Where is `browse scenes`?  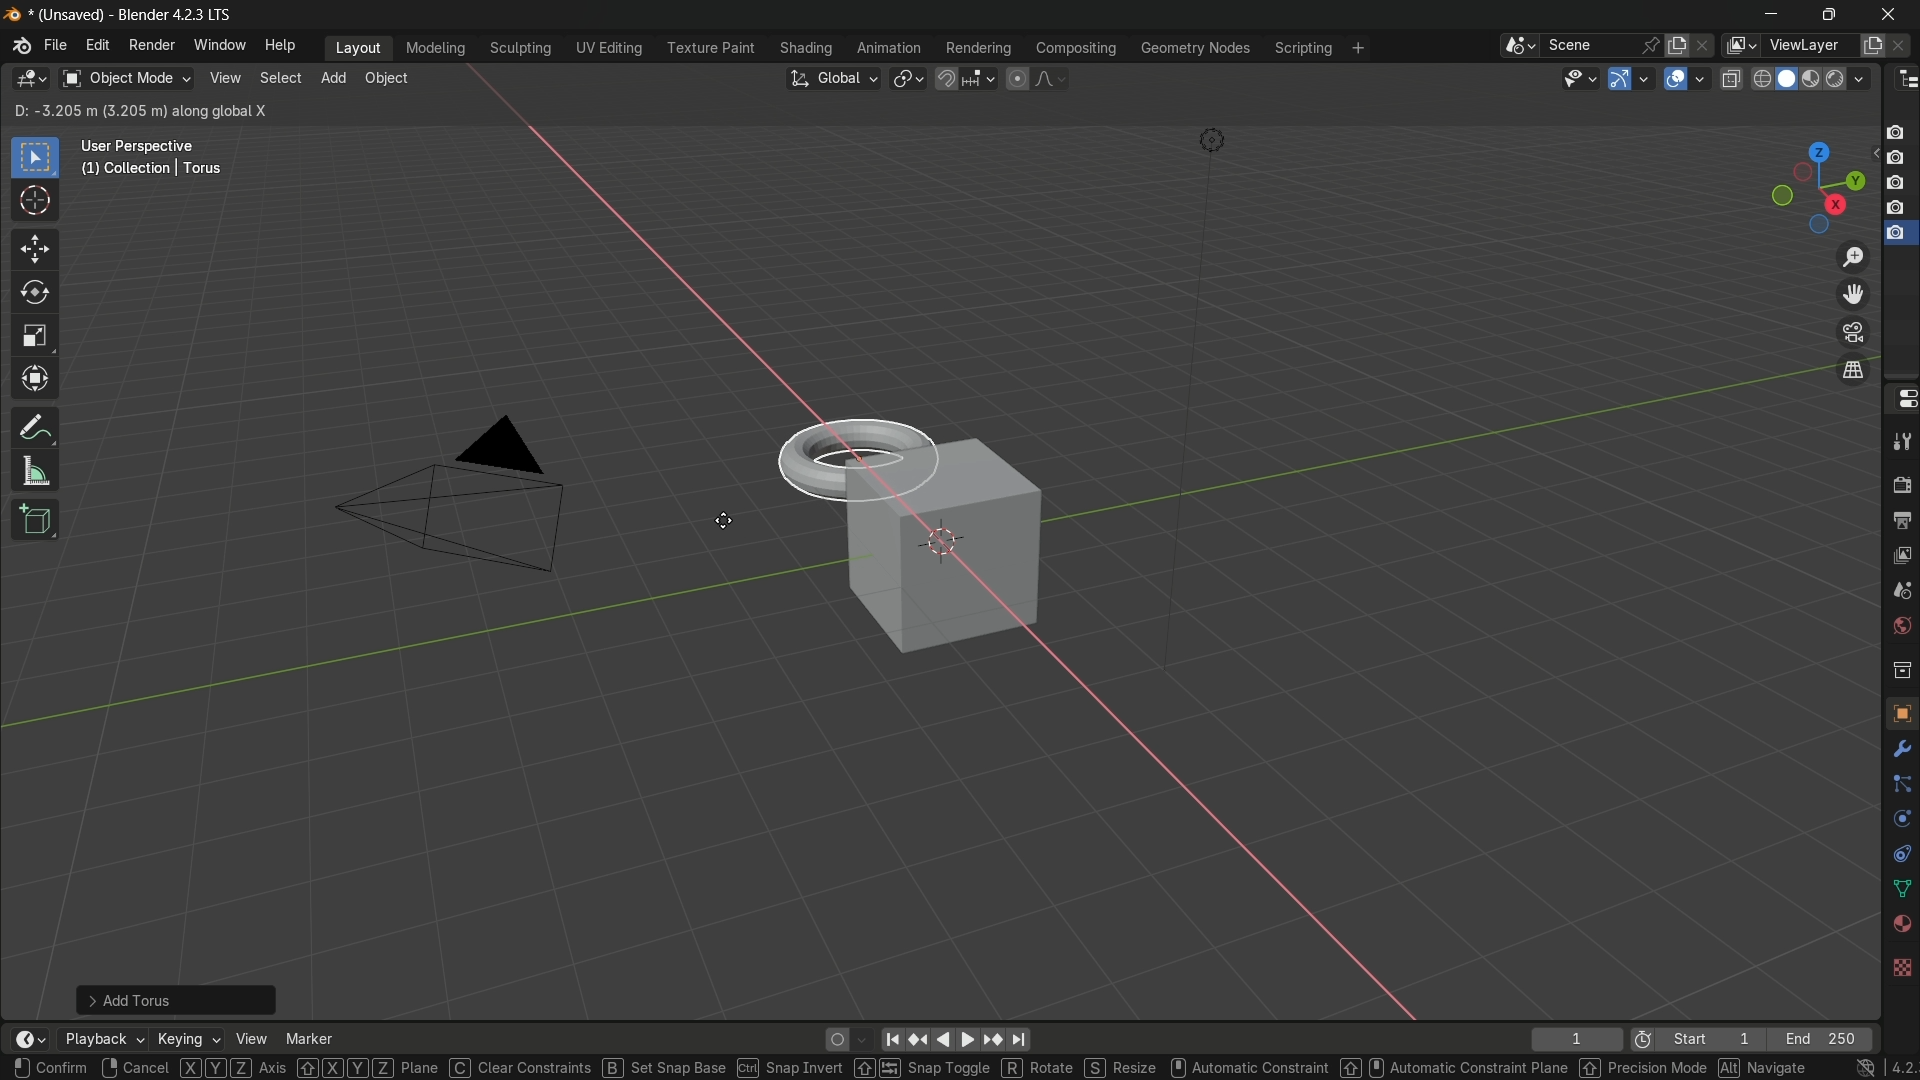
browse scenes is located at coordinates (1520, 46).